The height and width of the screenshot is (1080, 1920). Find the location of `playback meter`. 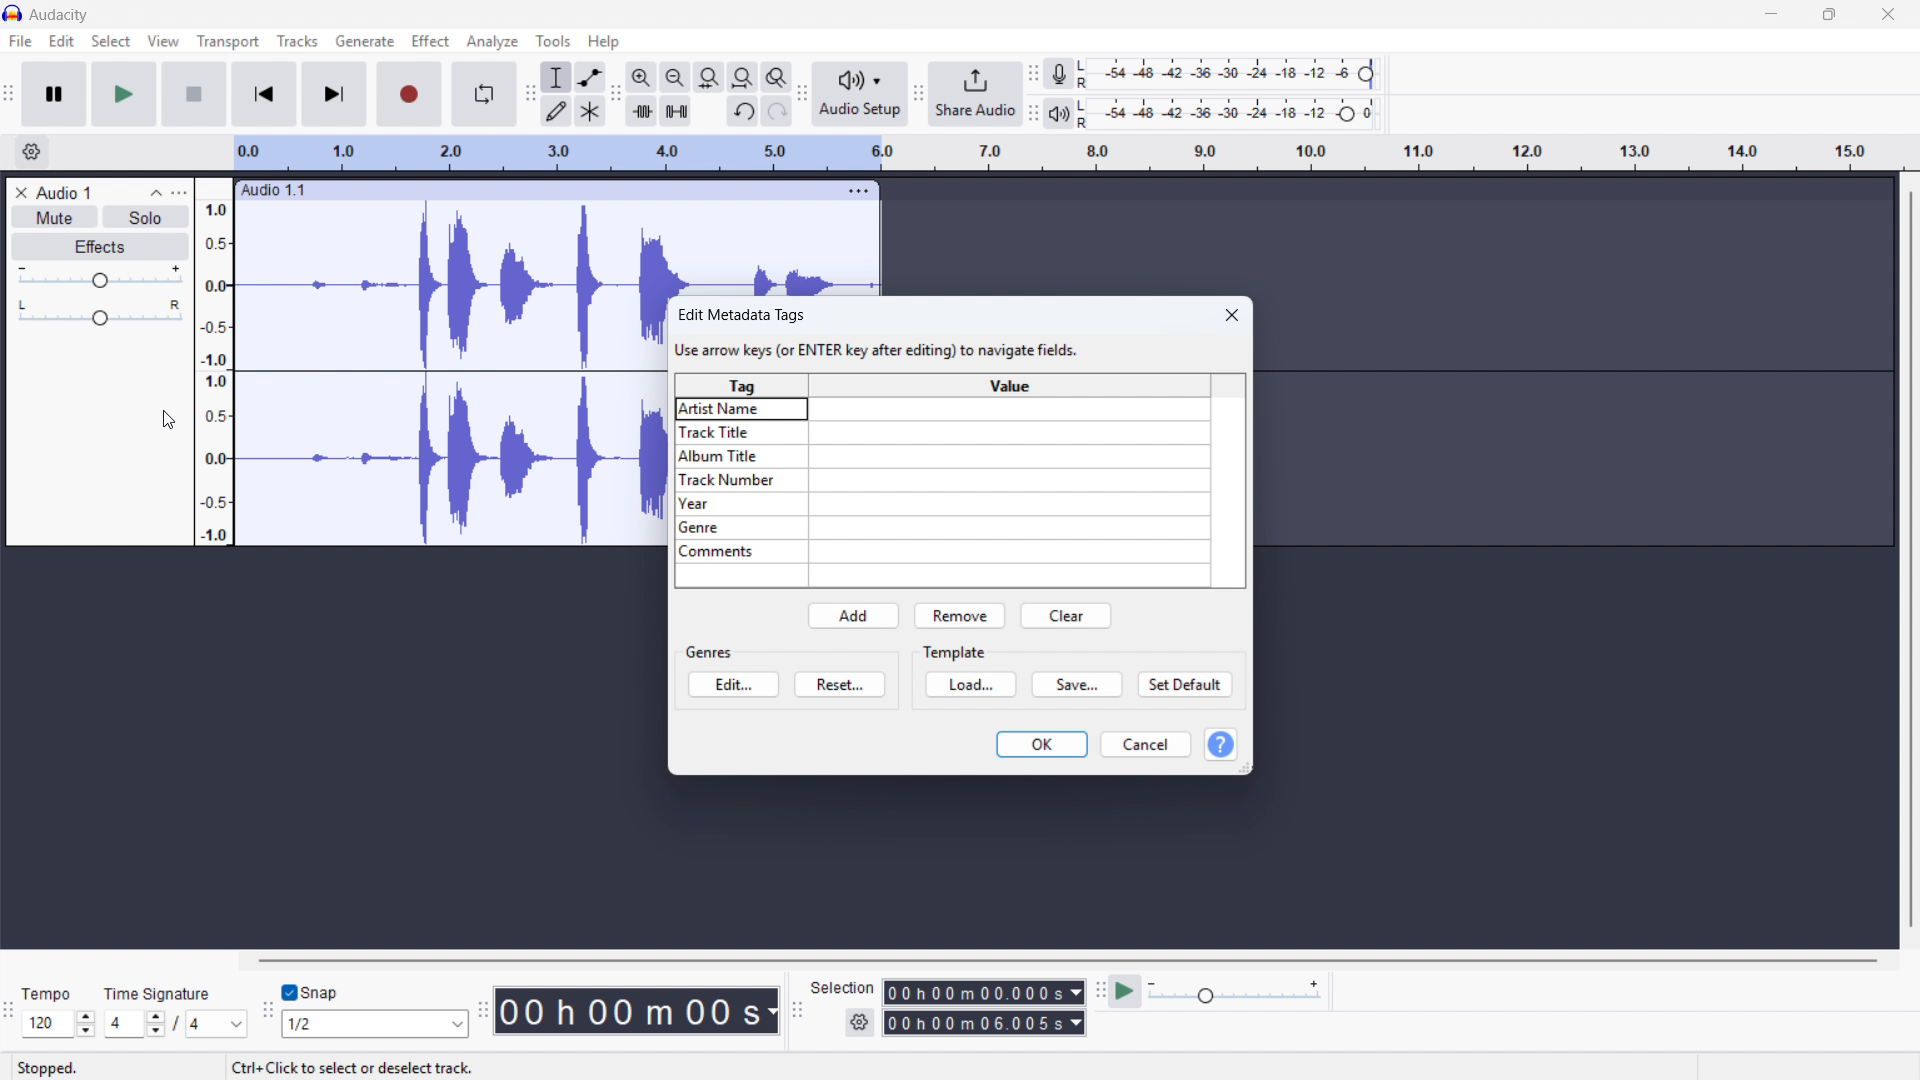

playback meter is located at coordinates (1059, 114).